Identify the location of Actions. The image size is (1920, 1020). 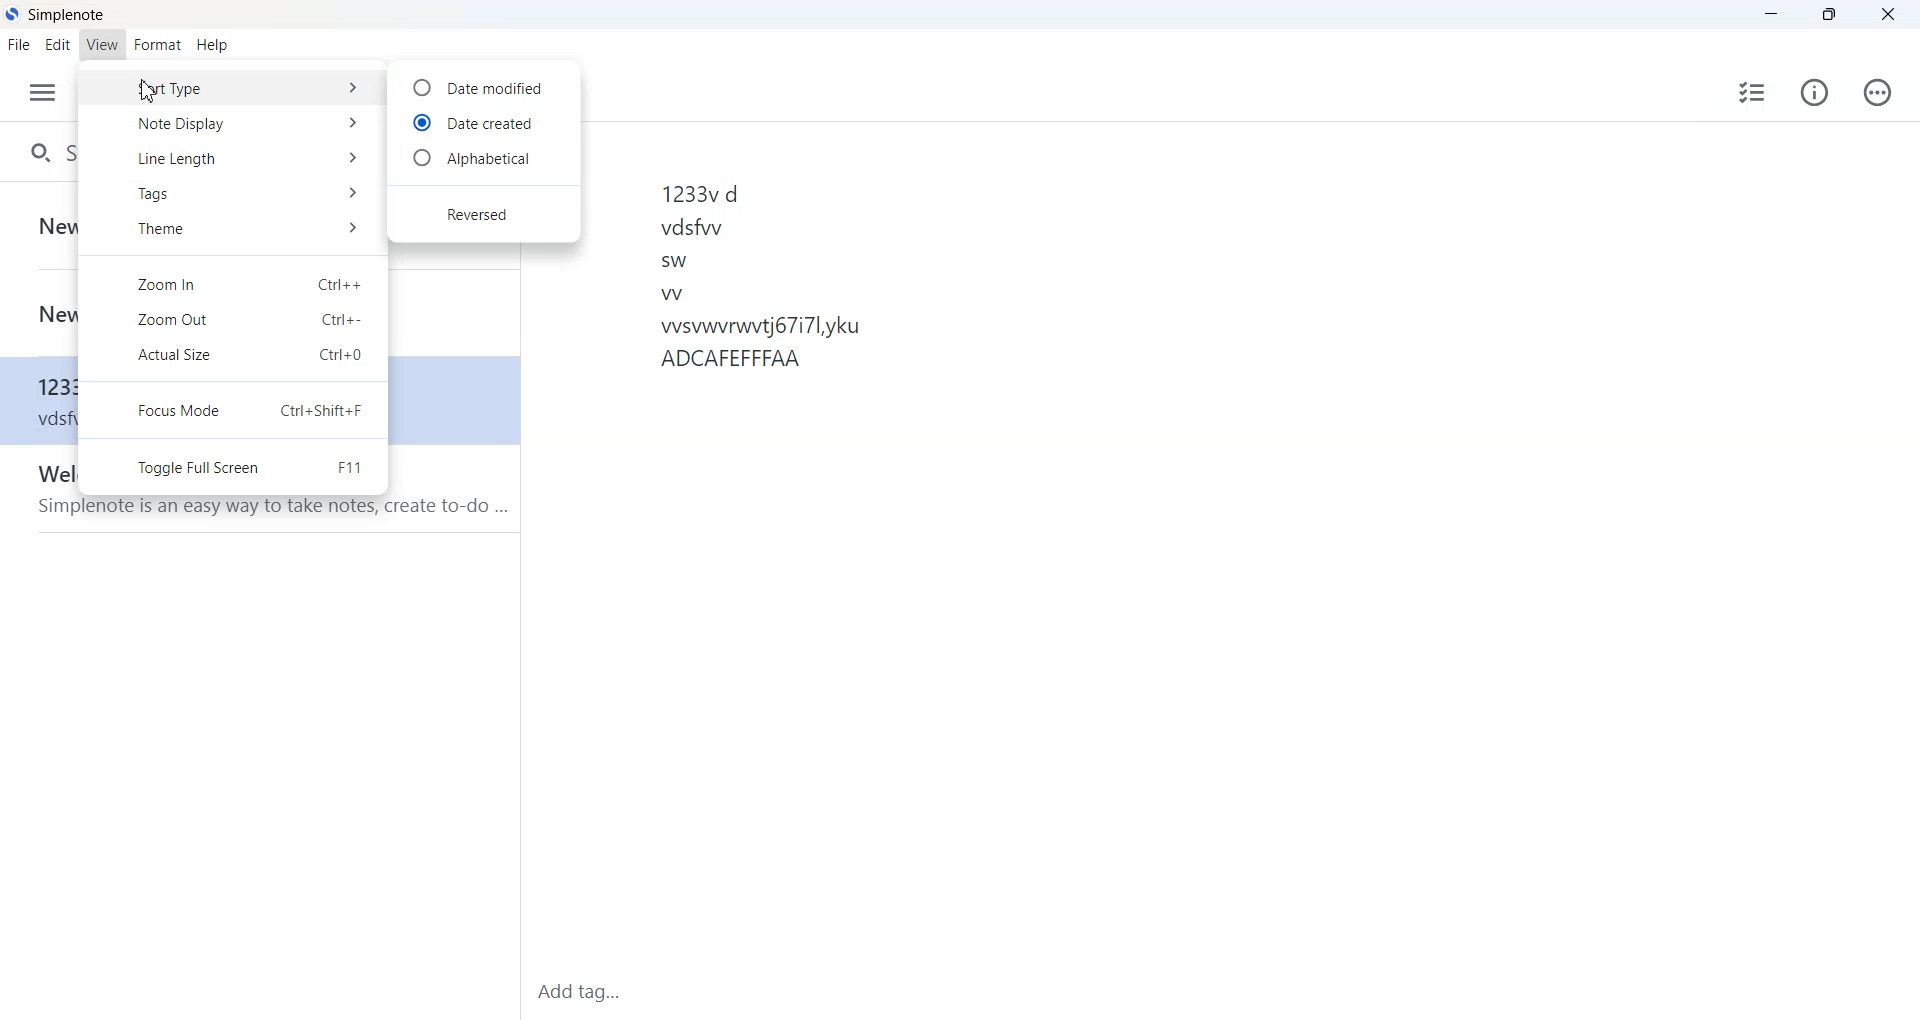
(1875, 92).